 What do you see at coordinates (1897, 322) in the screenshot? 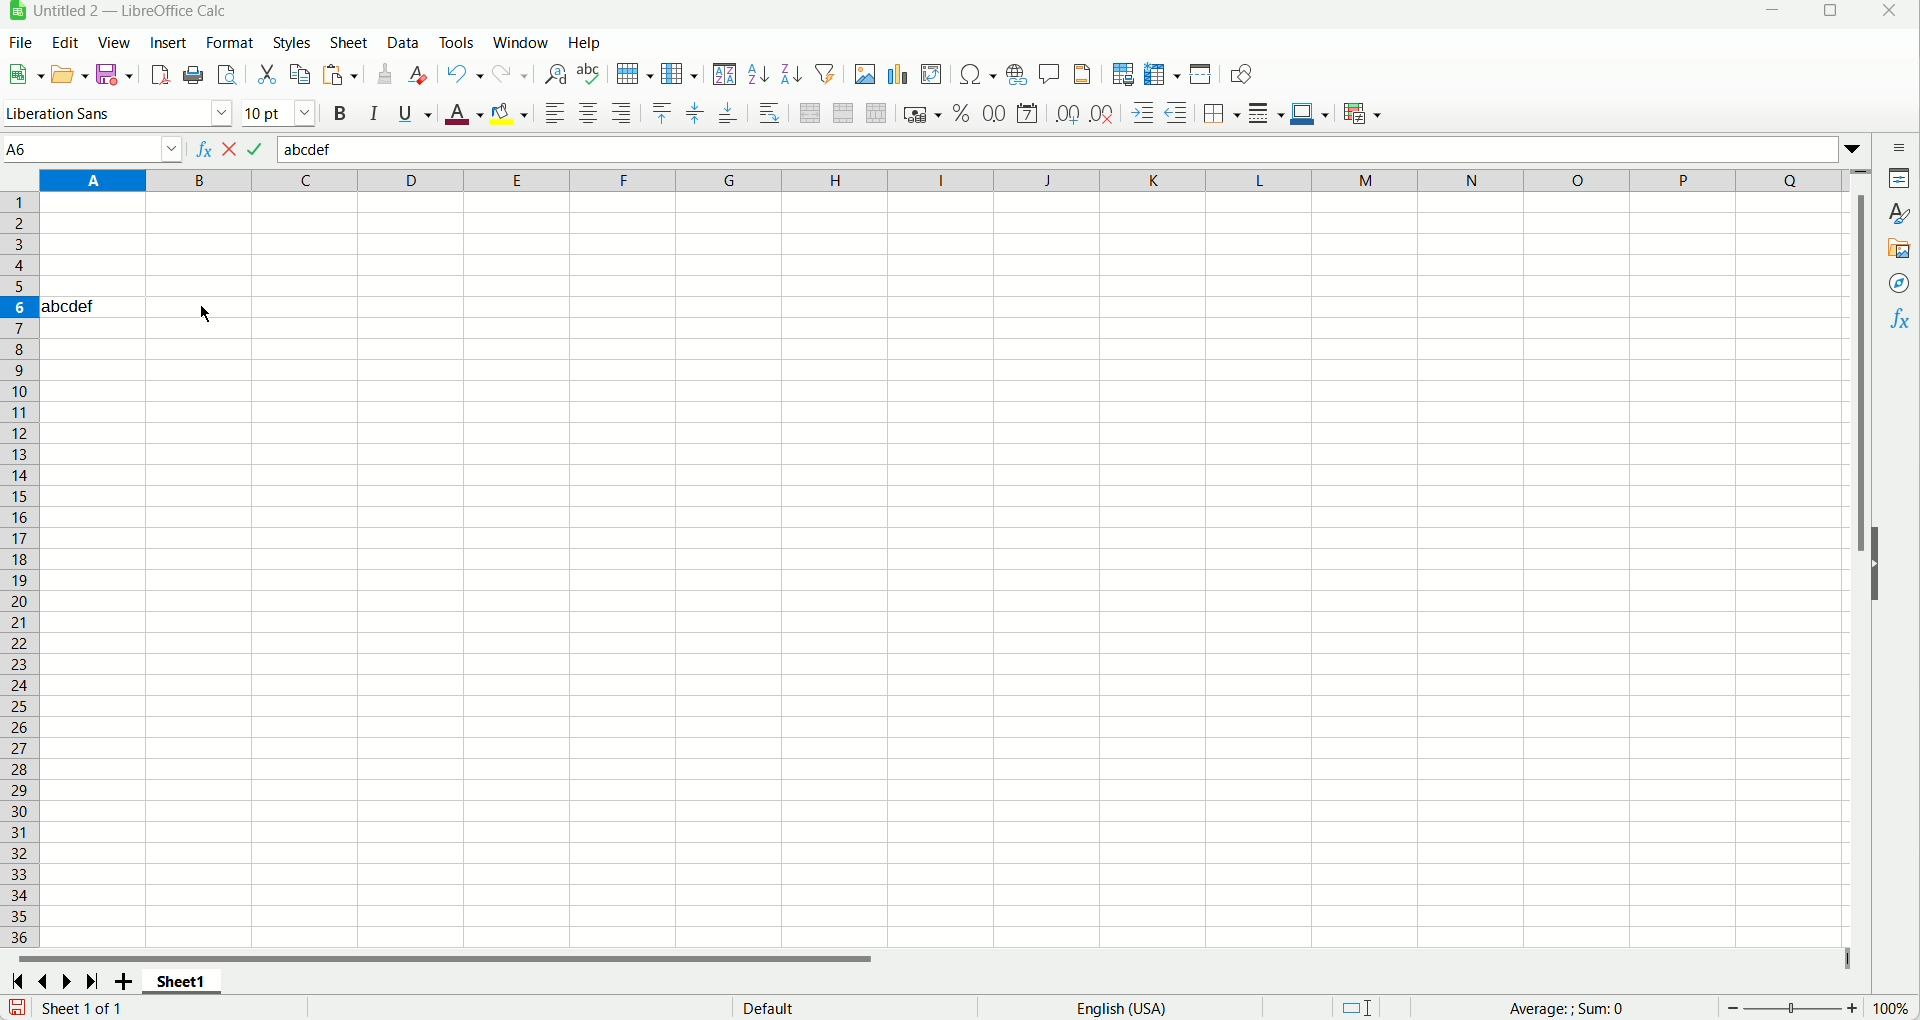
I see `functions` at bounding box center [1897, 322].